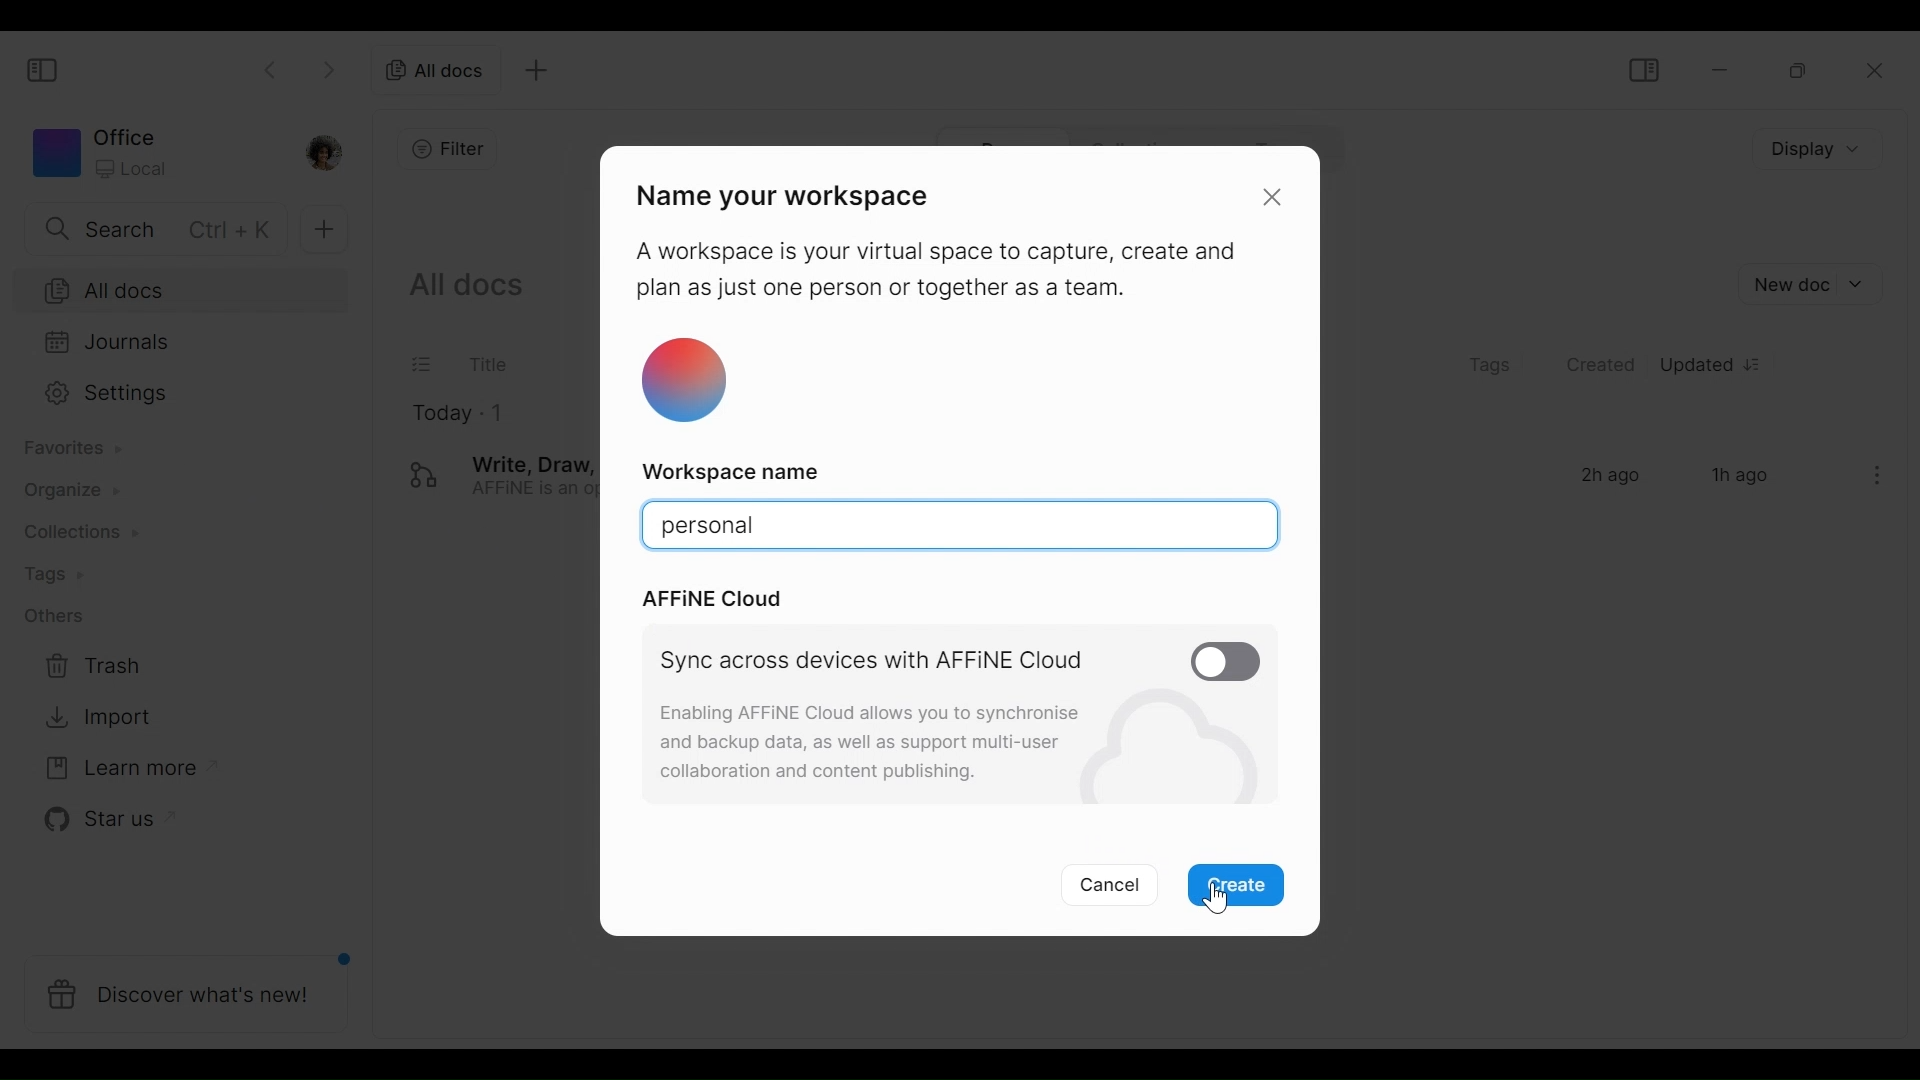 The height and width of the screenshot is (1080, 1920). Describe the element at coordinates (149, 230) in the screenshot. I see `Search bar` at that location.